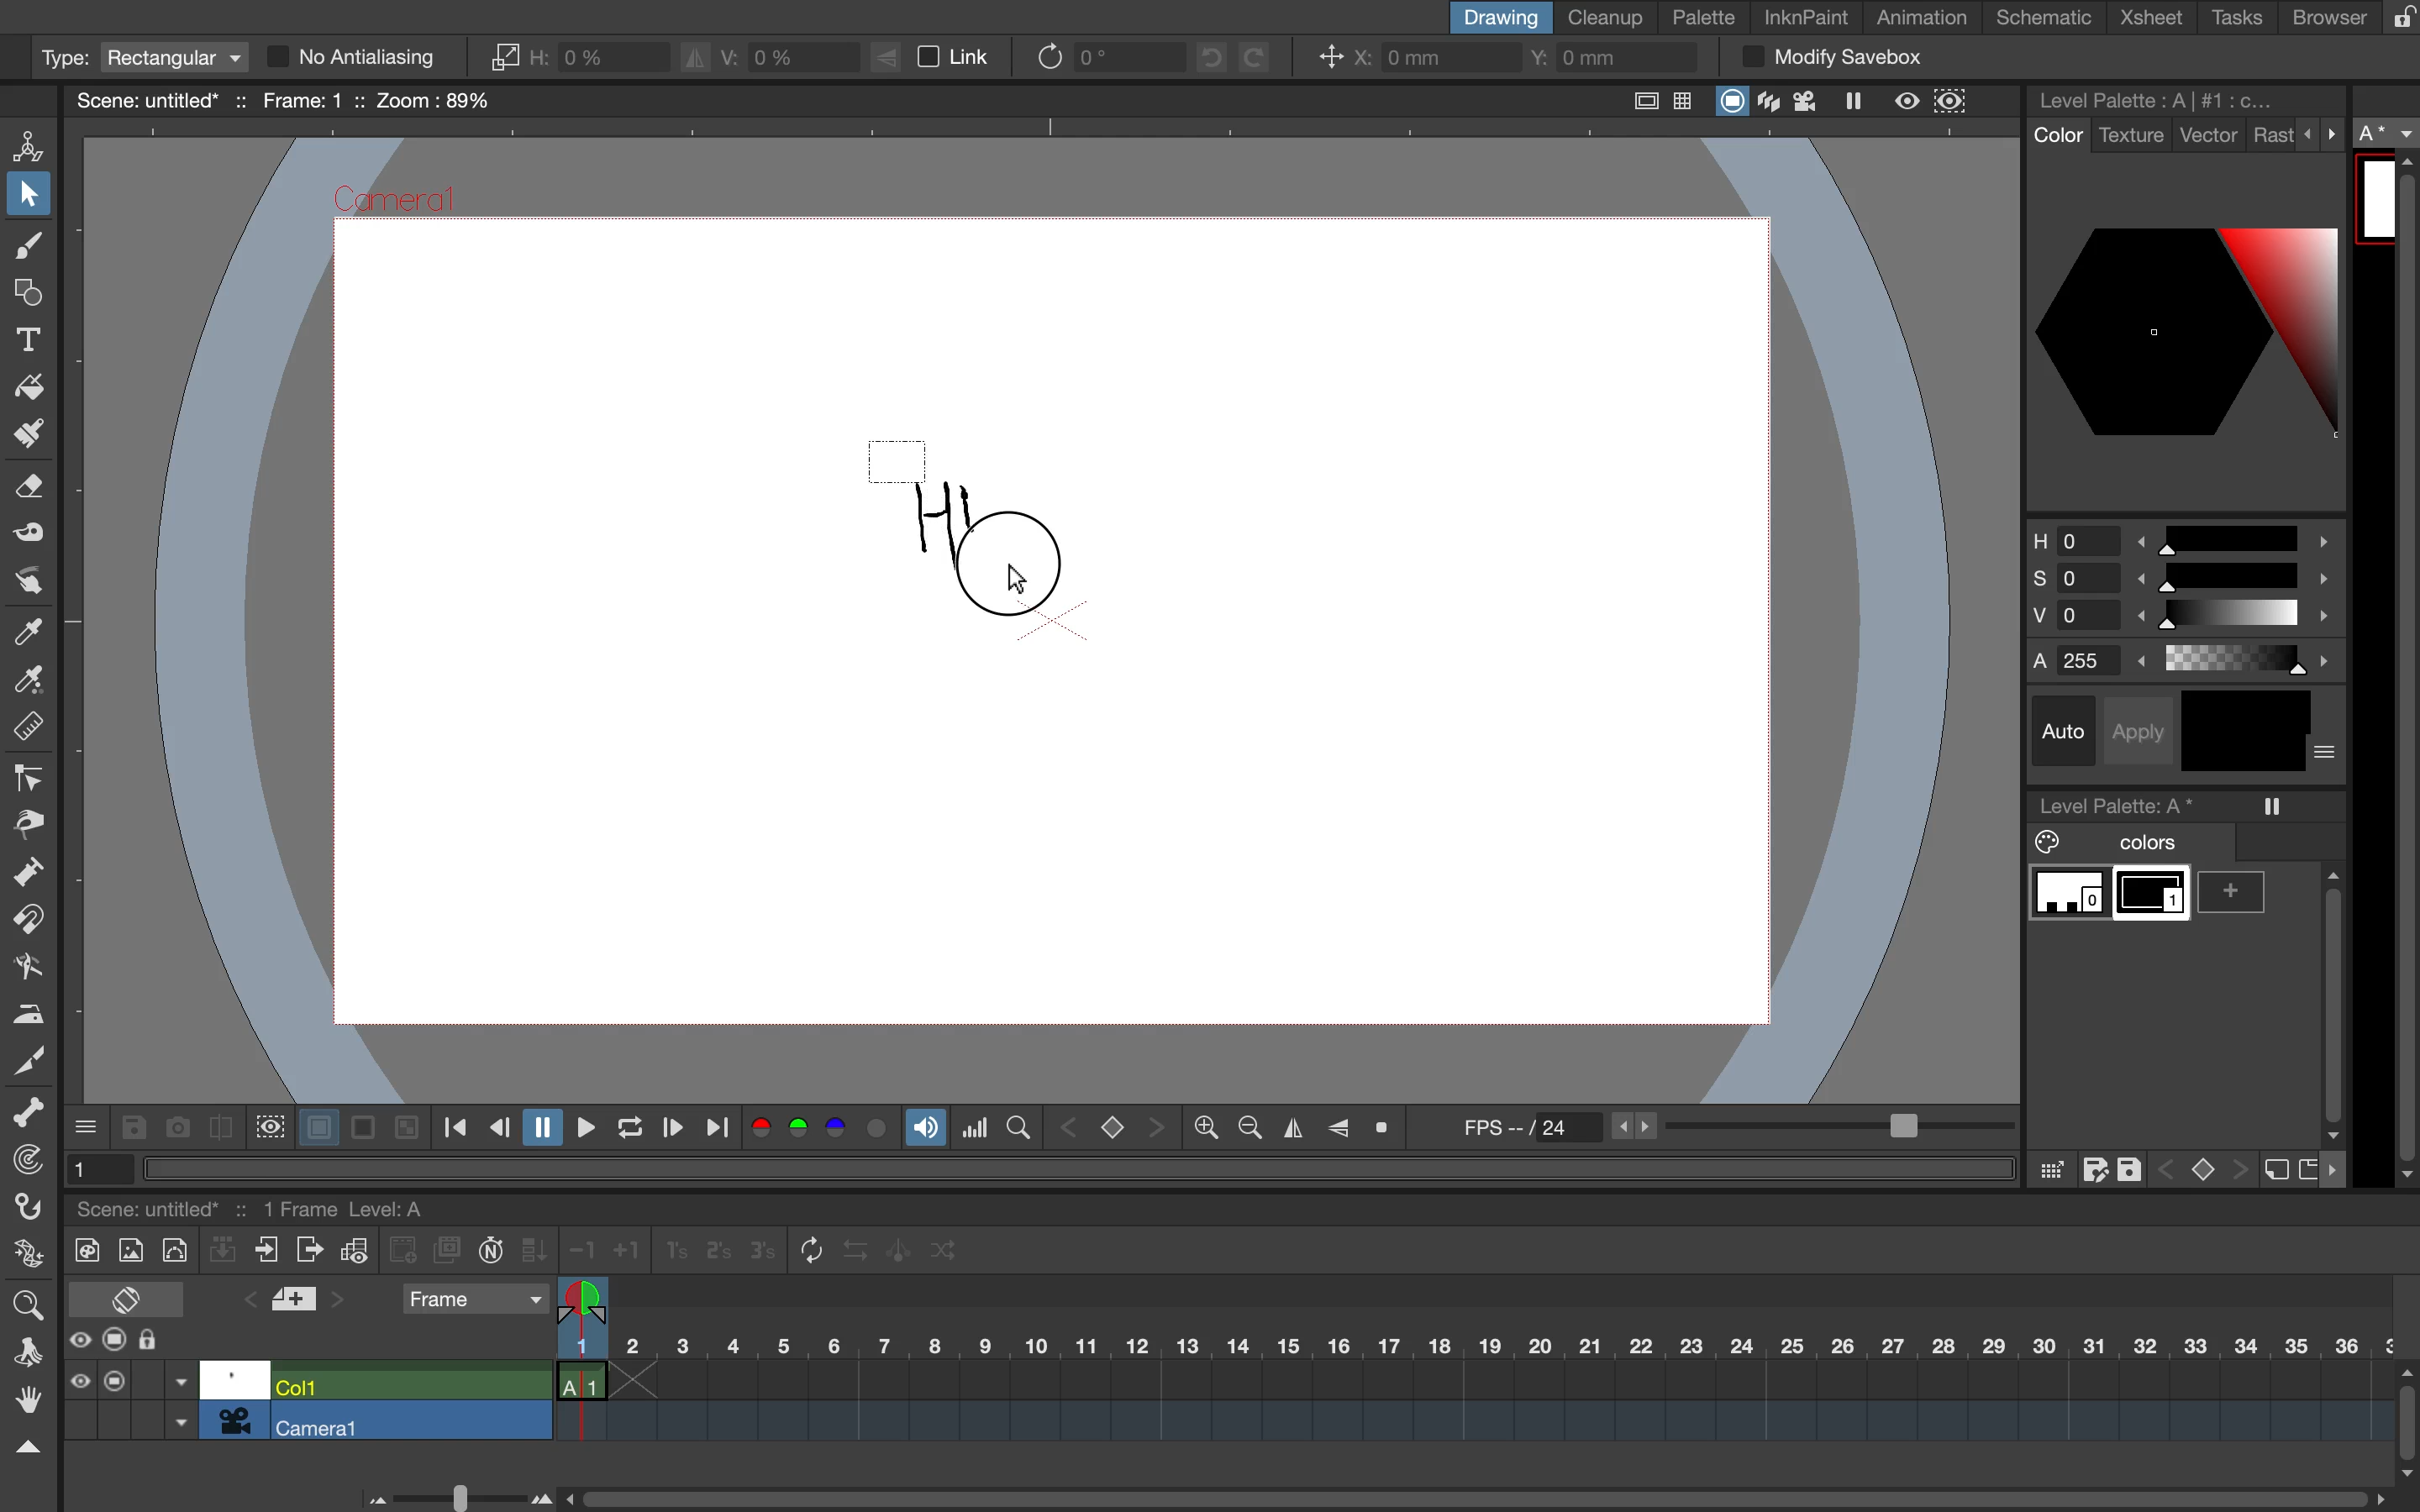 The height and width of the screenshot is (1512, 2420). I want to click on timeline scale, so click(1471, 1372).